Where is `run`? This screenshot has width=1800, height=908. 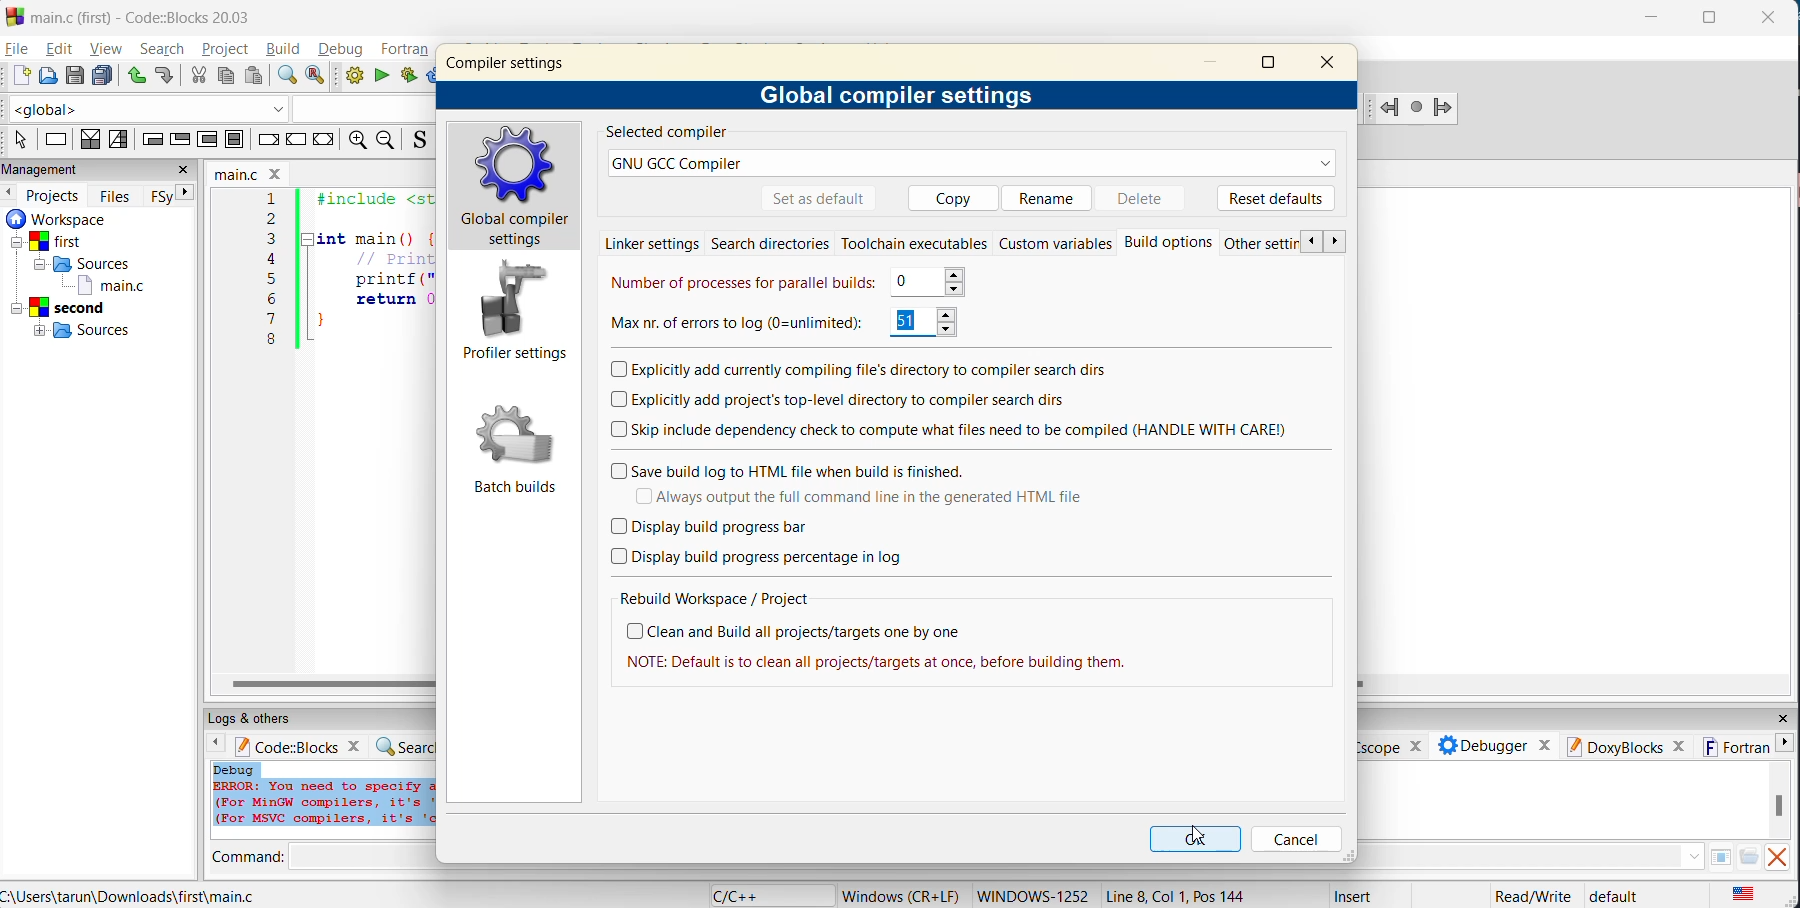 run is located at coordinates (383, 77).